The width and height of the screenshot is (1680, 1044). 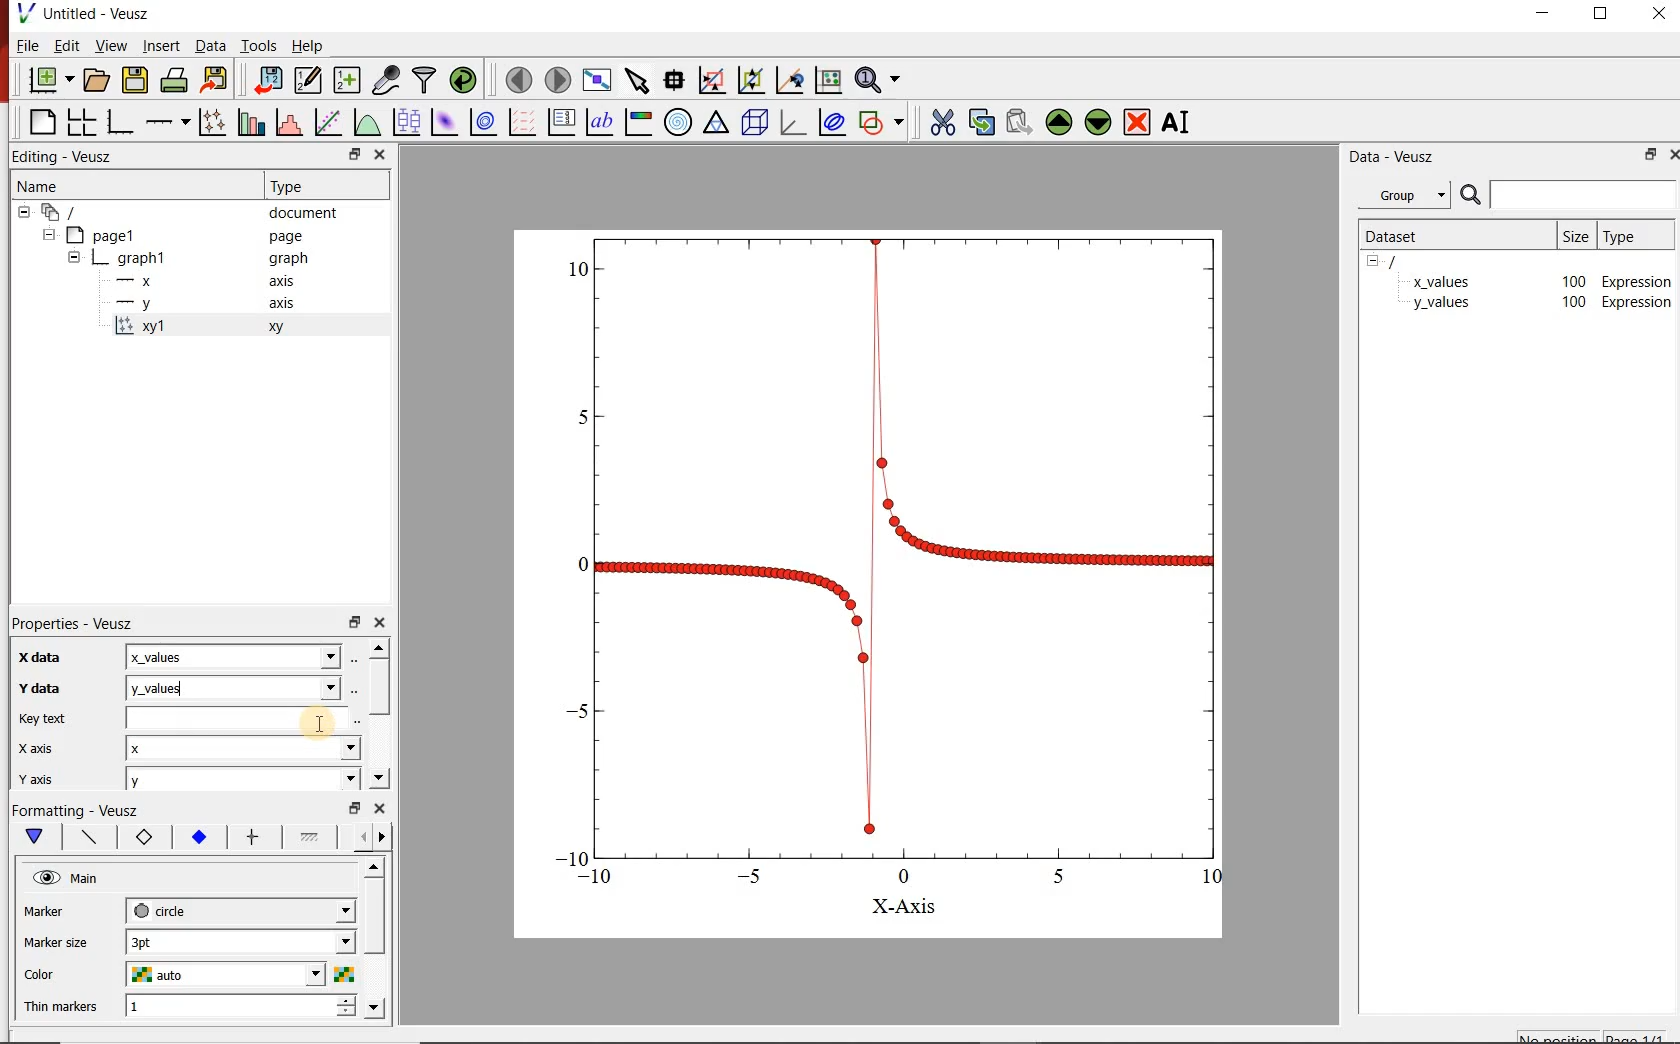 I want to click on plot points, so click(x=211, y=123).